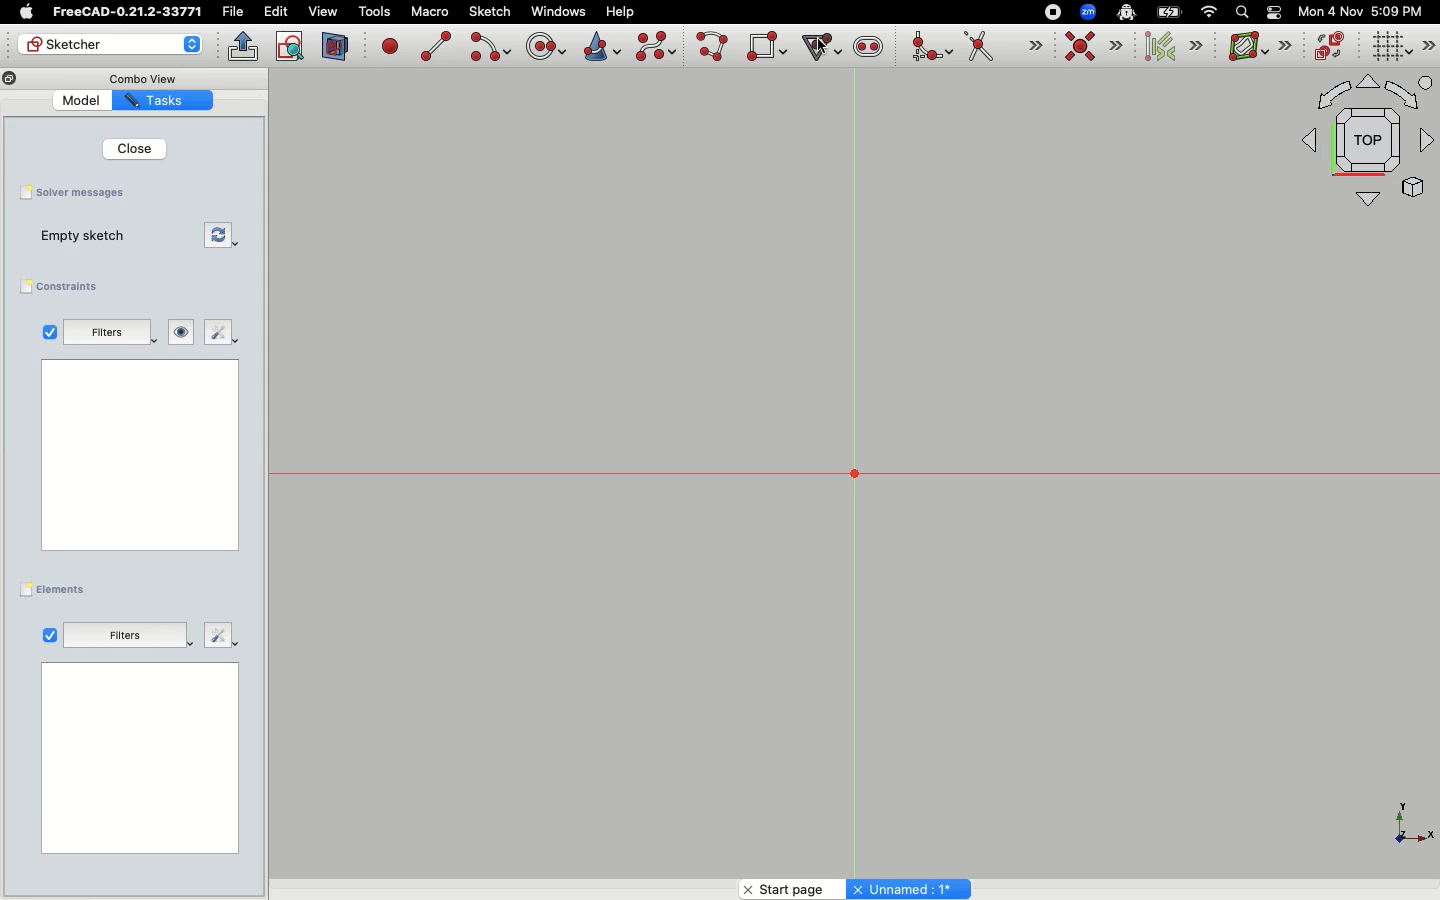 The width and height of the screenshot is (1440, 900). What do you see at coordinates (89, 235) in the screenshot?
I see `Empty sketch` at bounding box center [89, 235].